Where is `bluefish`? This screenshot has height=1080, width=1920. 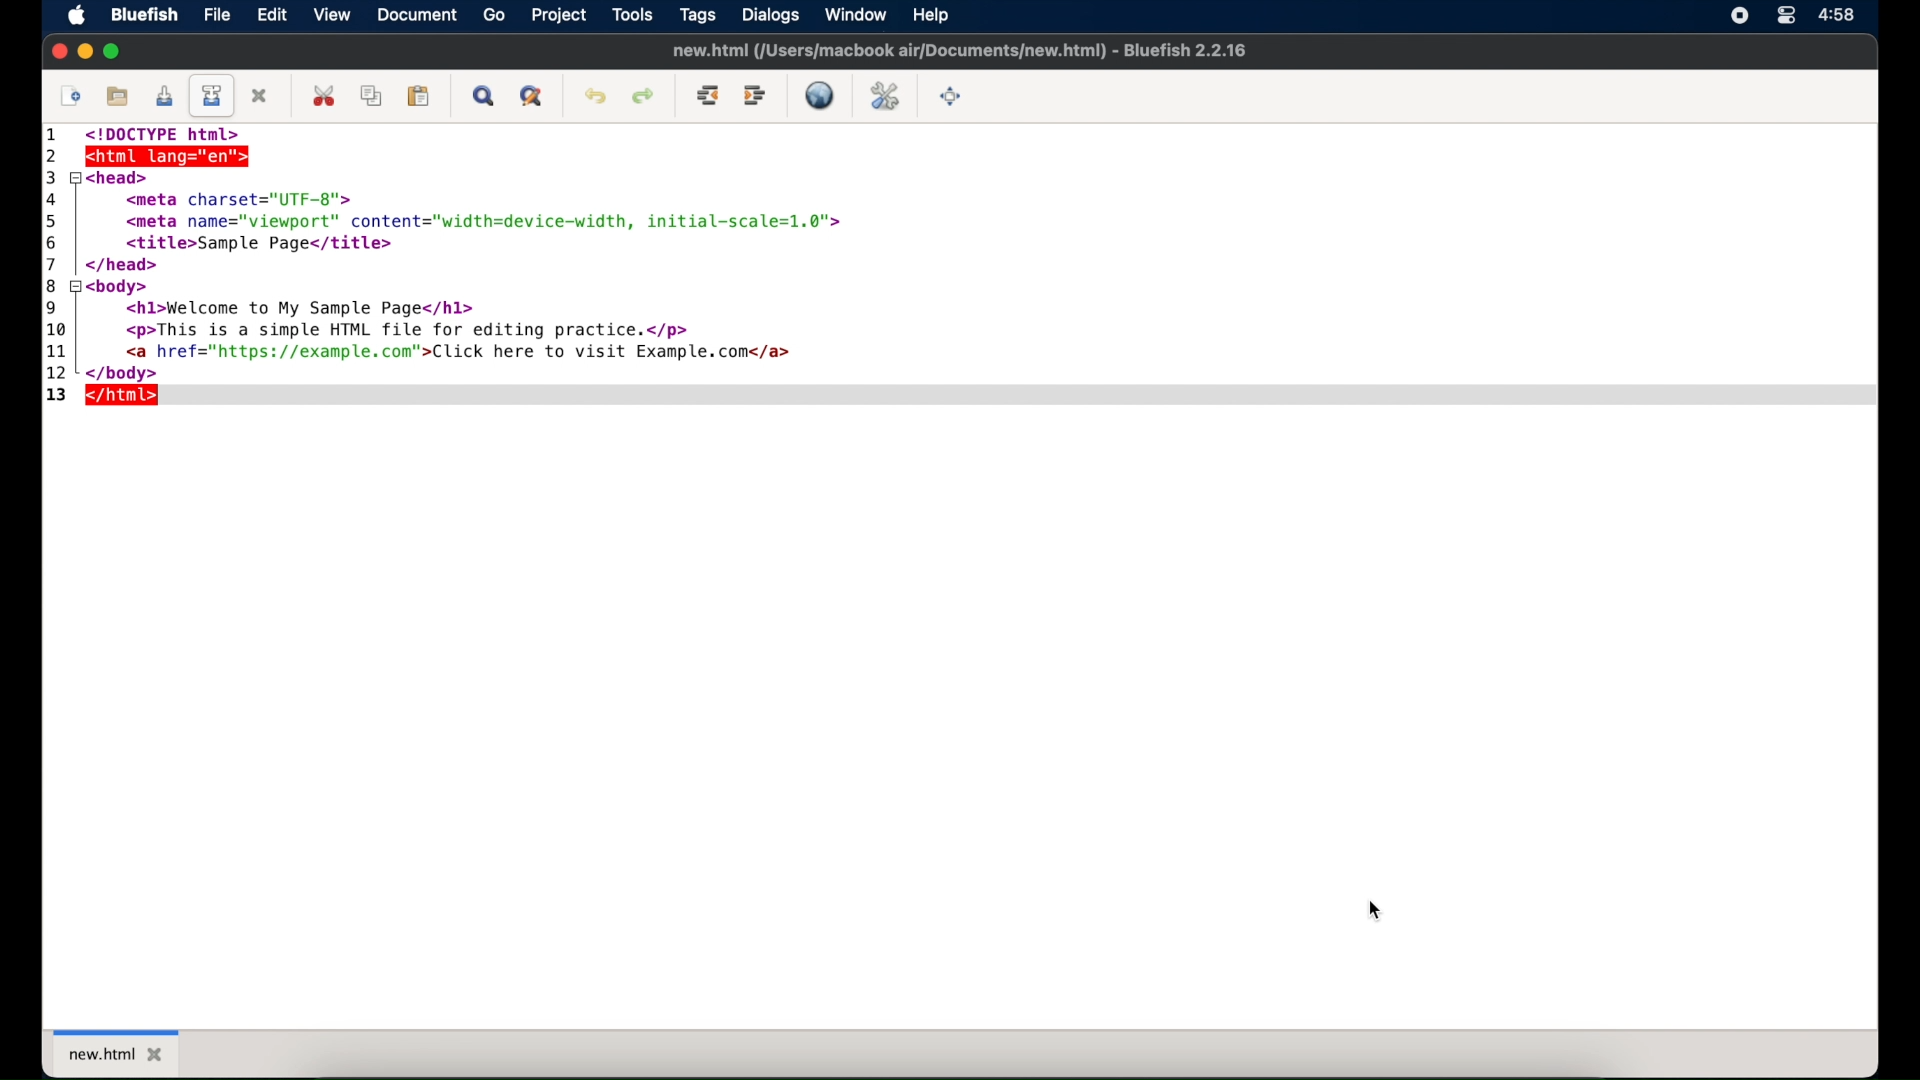 bluefish is located at coordinates (145, 15).